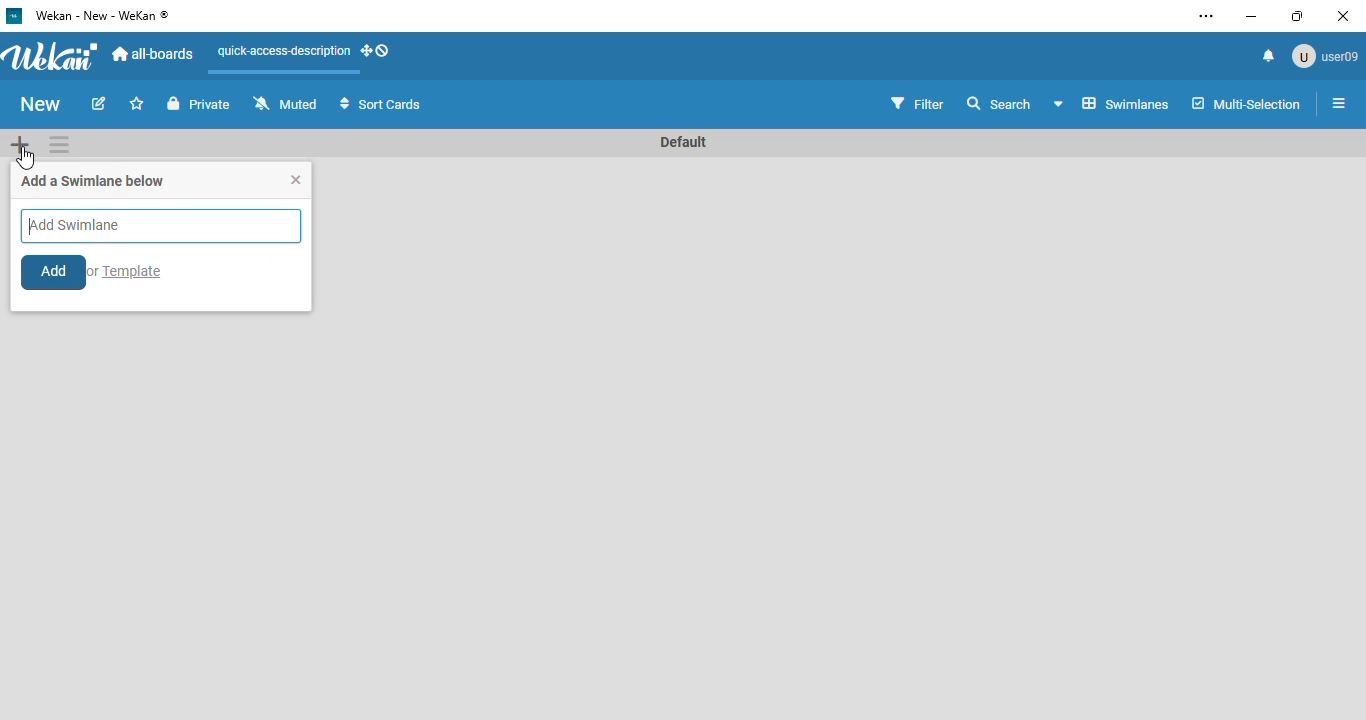 The image size is (1366, 720). I want to click on all-boards, so click(154, 54).